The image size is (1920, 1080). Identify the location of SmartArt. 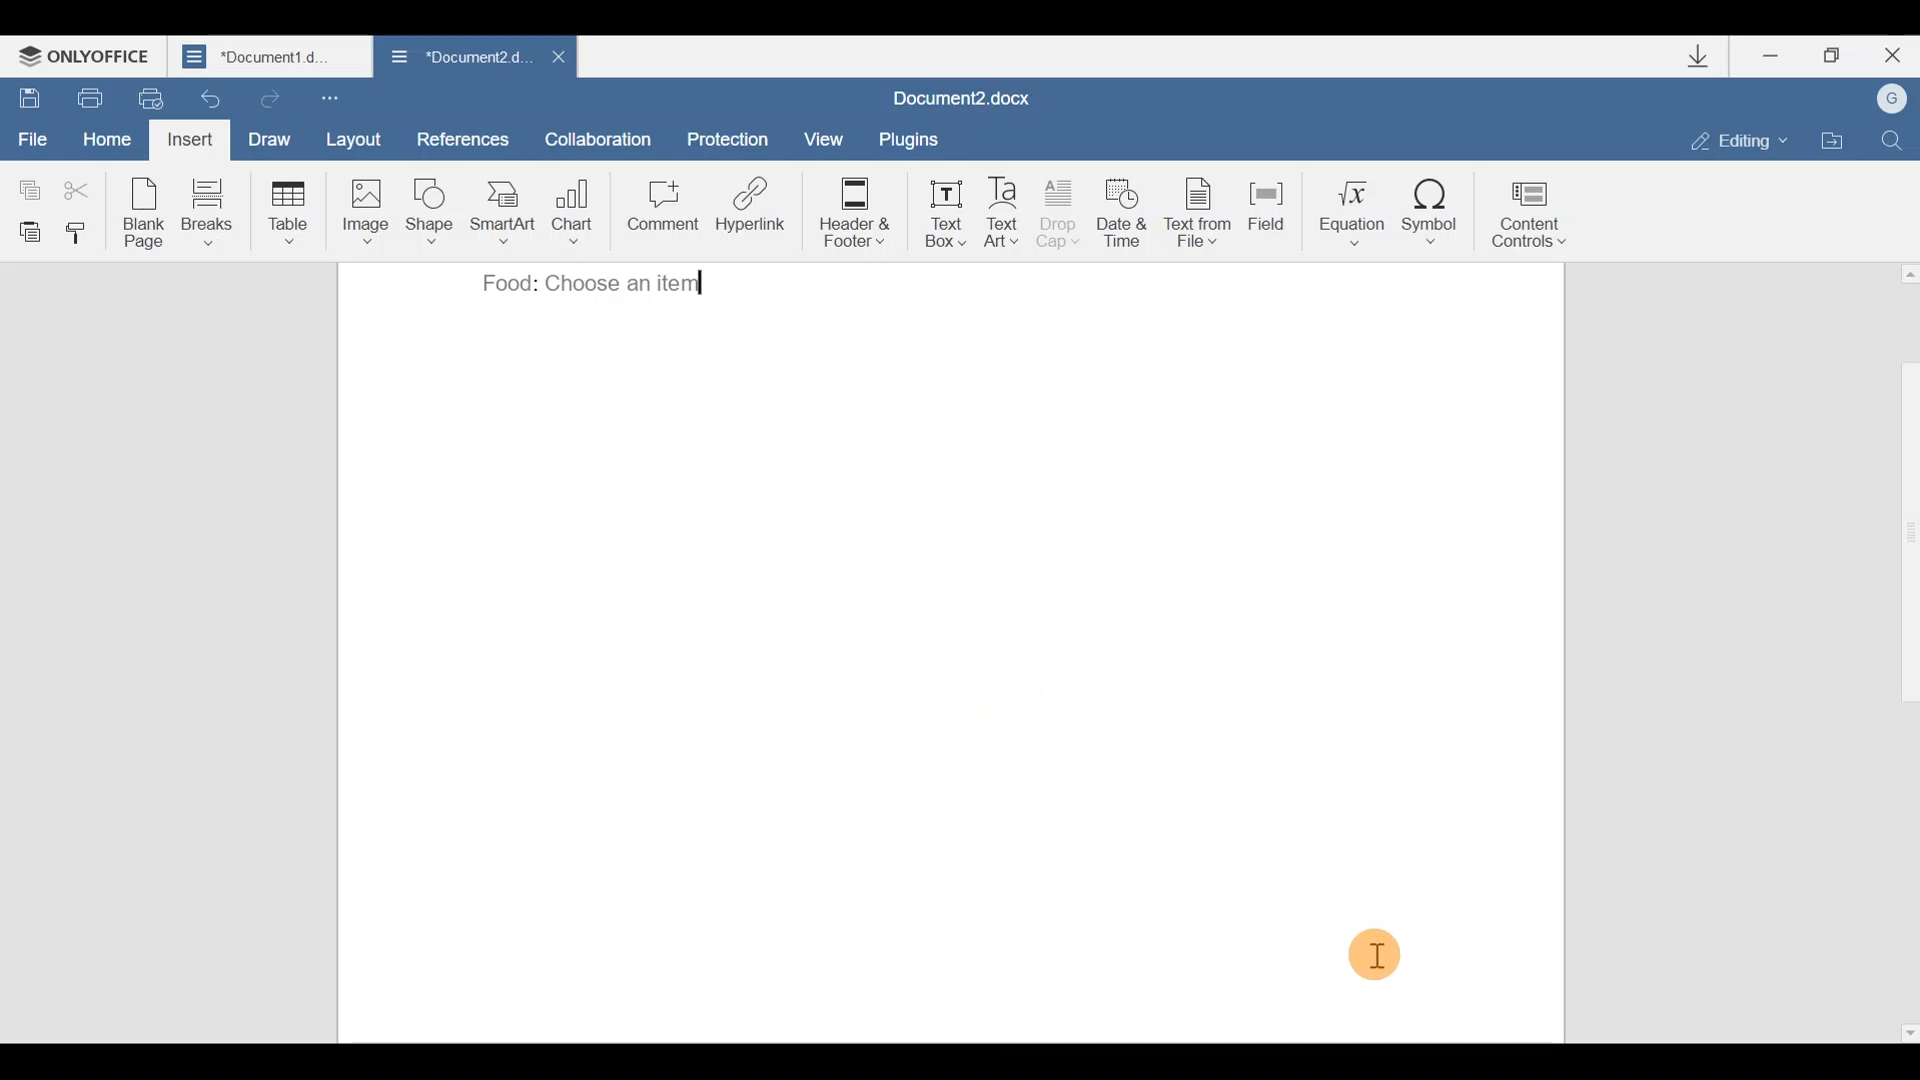
(503, 211).